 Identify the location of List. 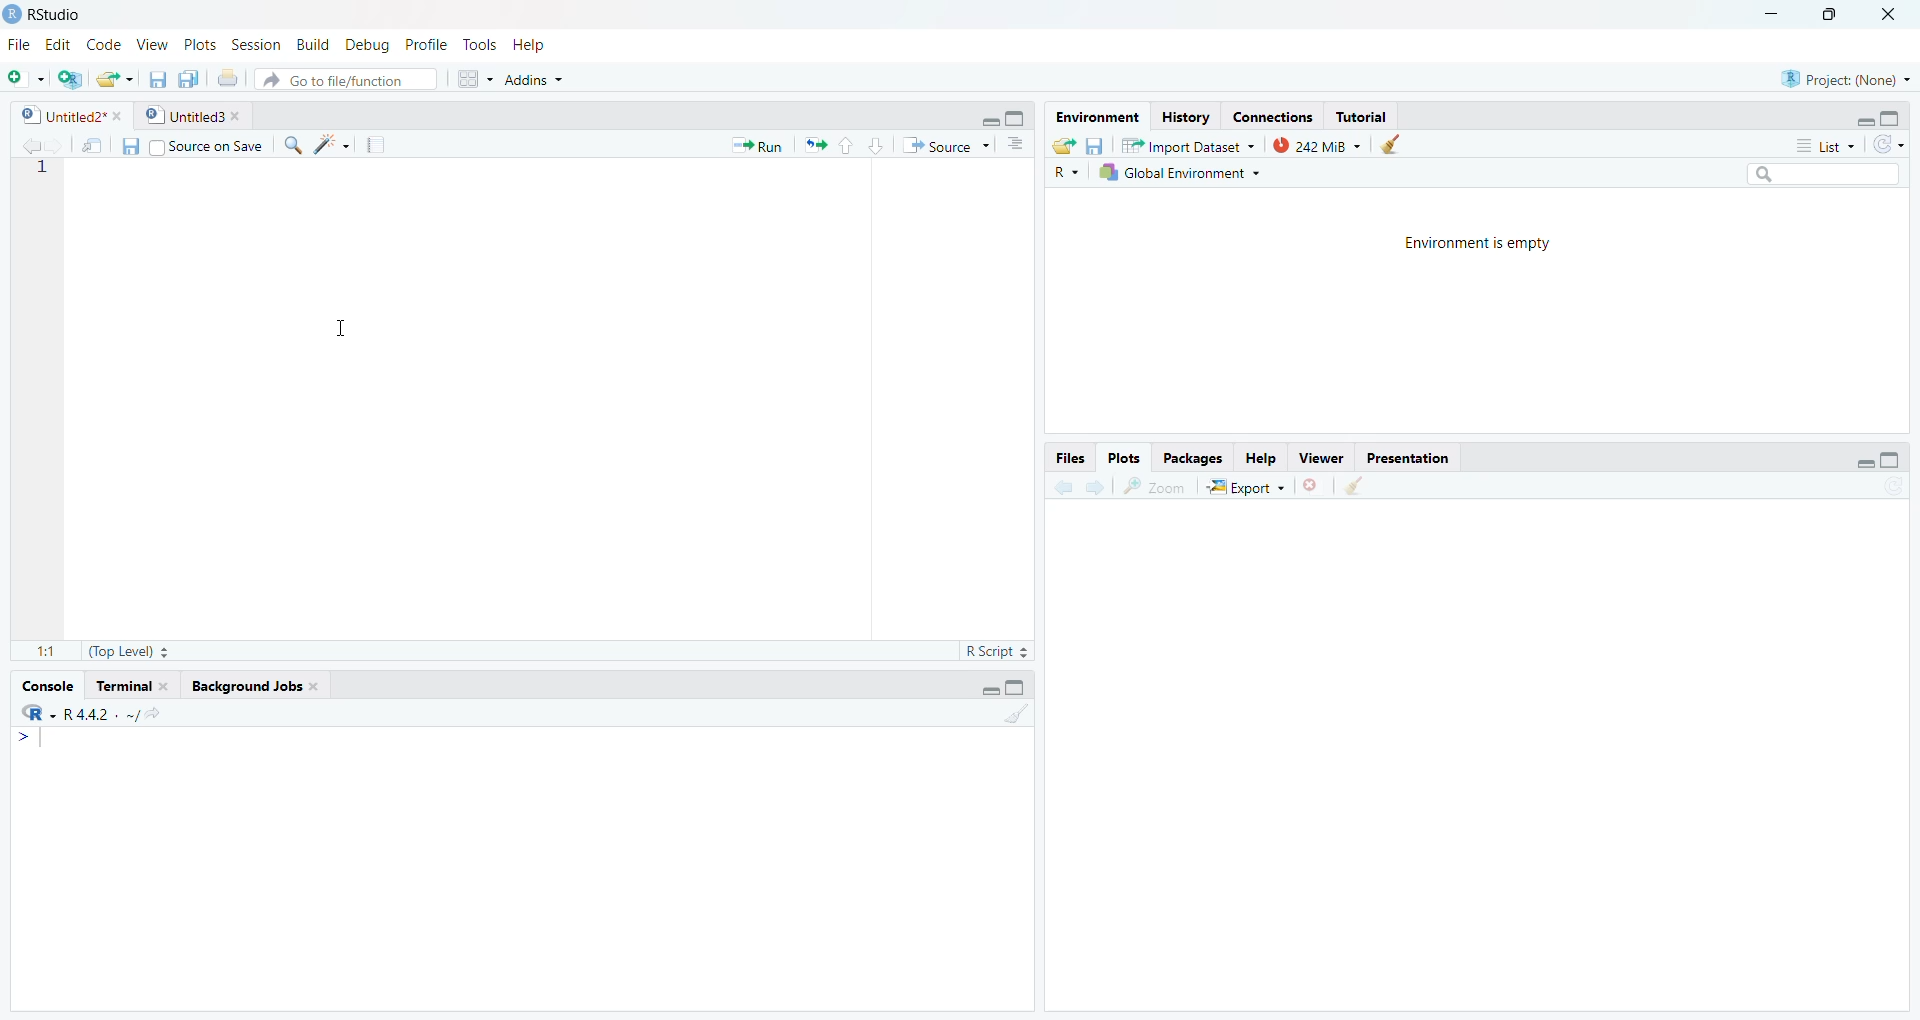
(1828, 146).